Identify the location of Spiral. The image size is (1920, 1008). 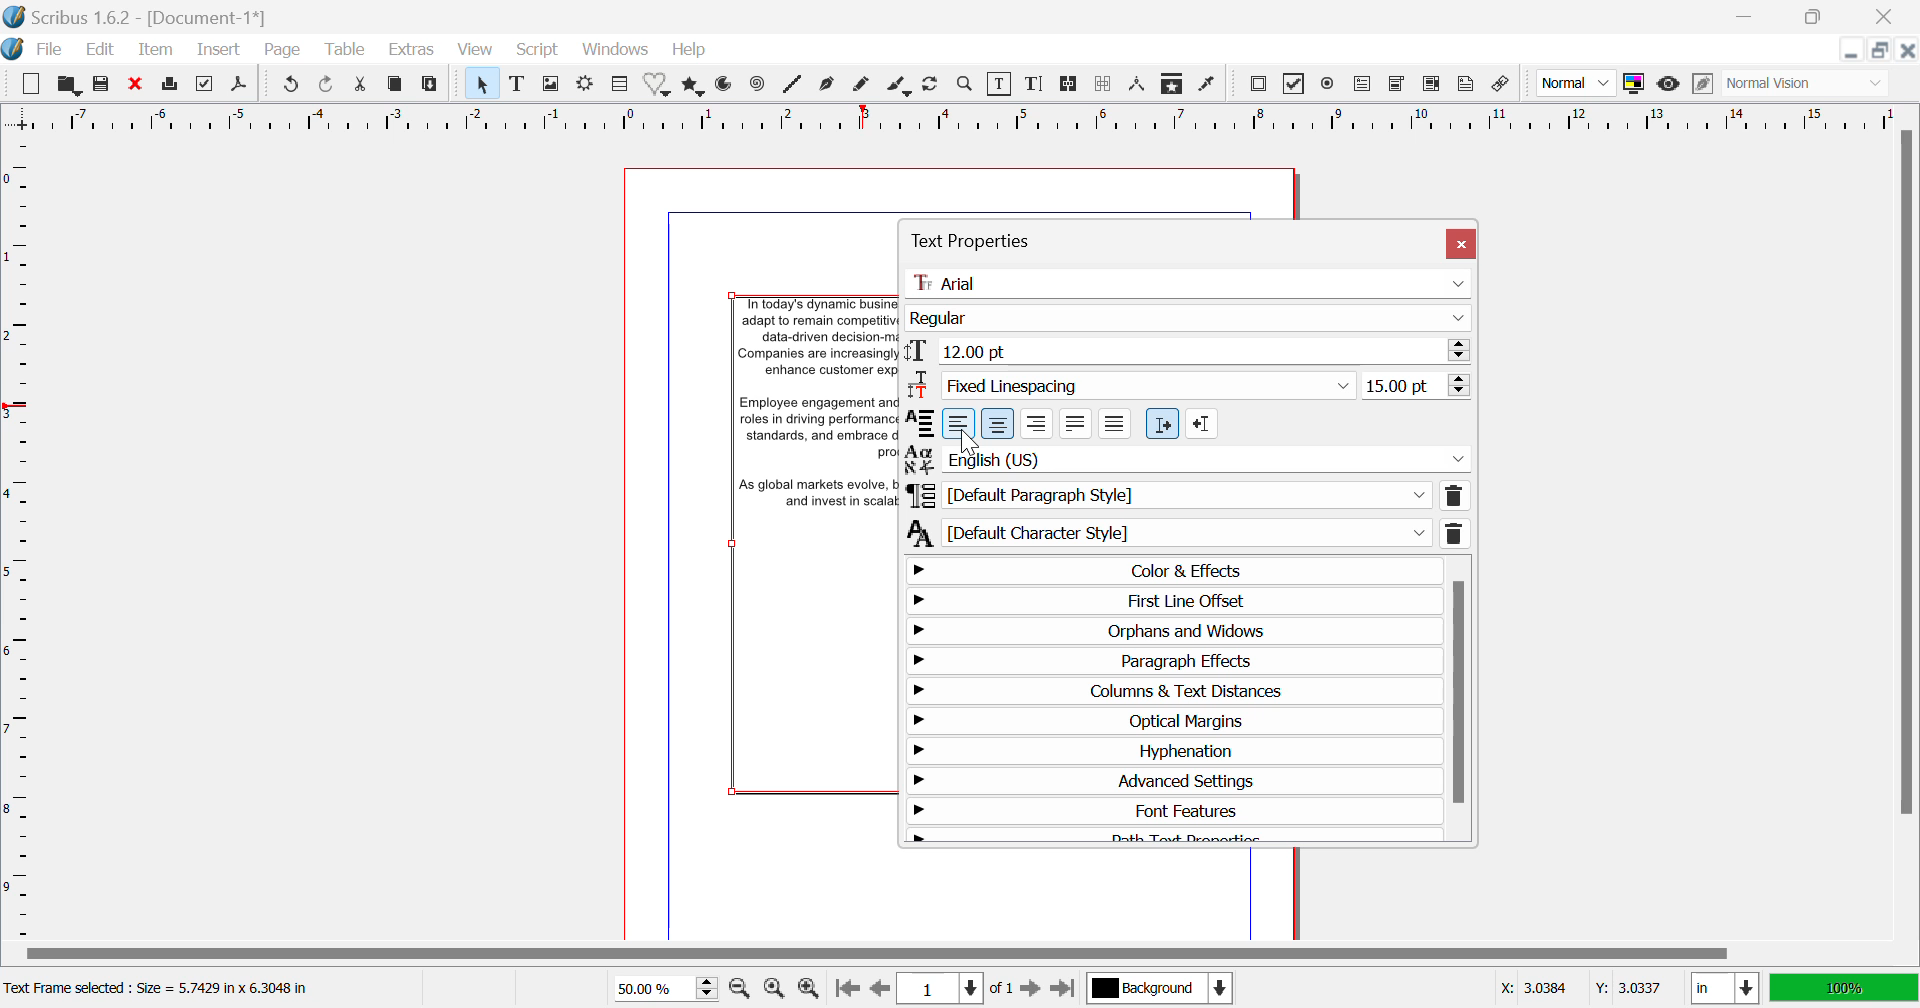
(756, 84).